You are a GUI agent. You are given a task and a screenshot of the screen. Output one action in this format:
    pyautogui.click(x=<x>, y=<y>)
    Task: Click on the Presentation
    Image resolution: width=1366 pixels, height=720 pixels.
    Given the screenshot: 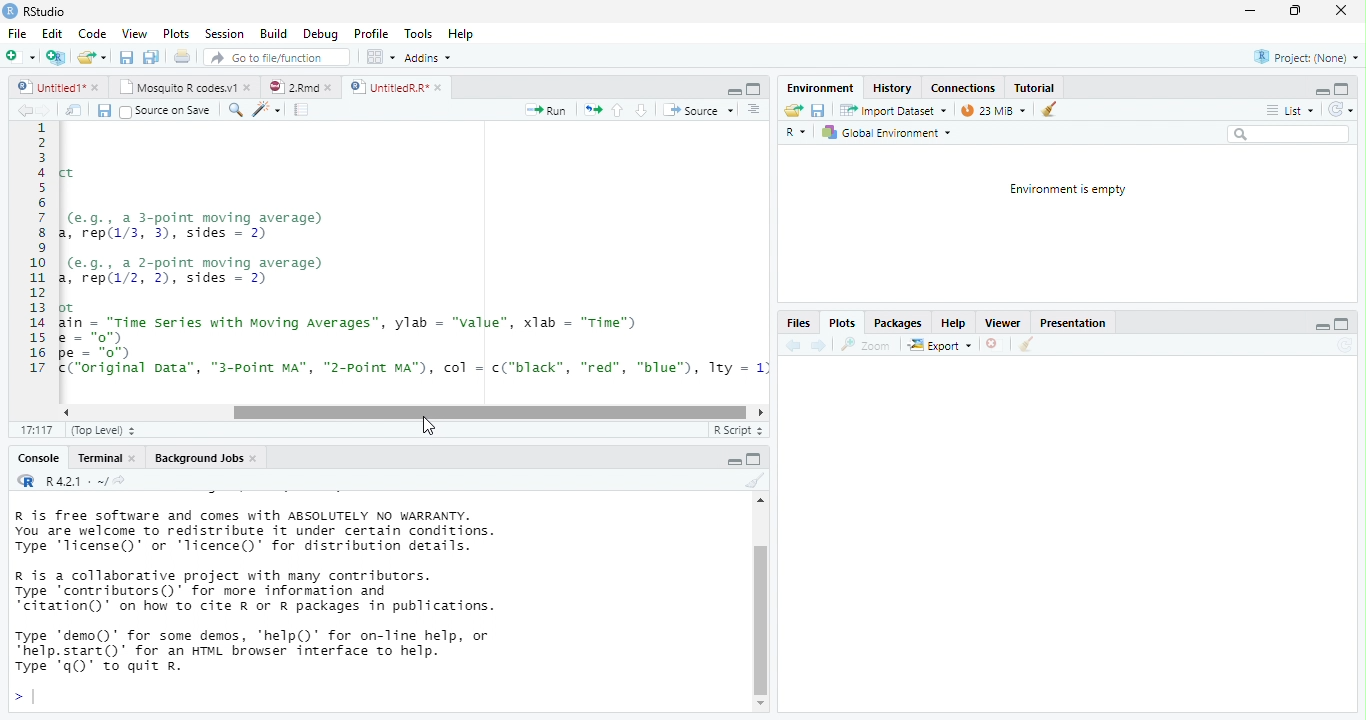 What is the action you would take?
    pyautogui.click(x=1071, y=325)
    